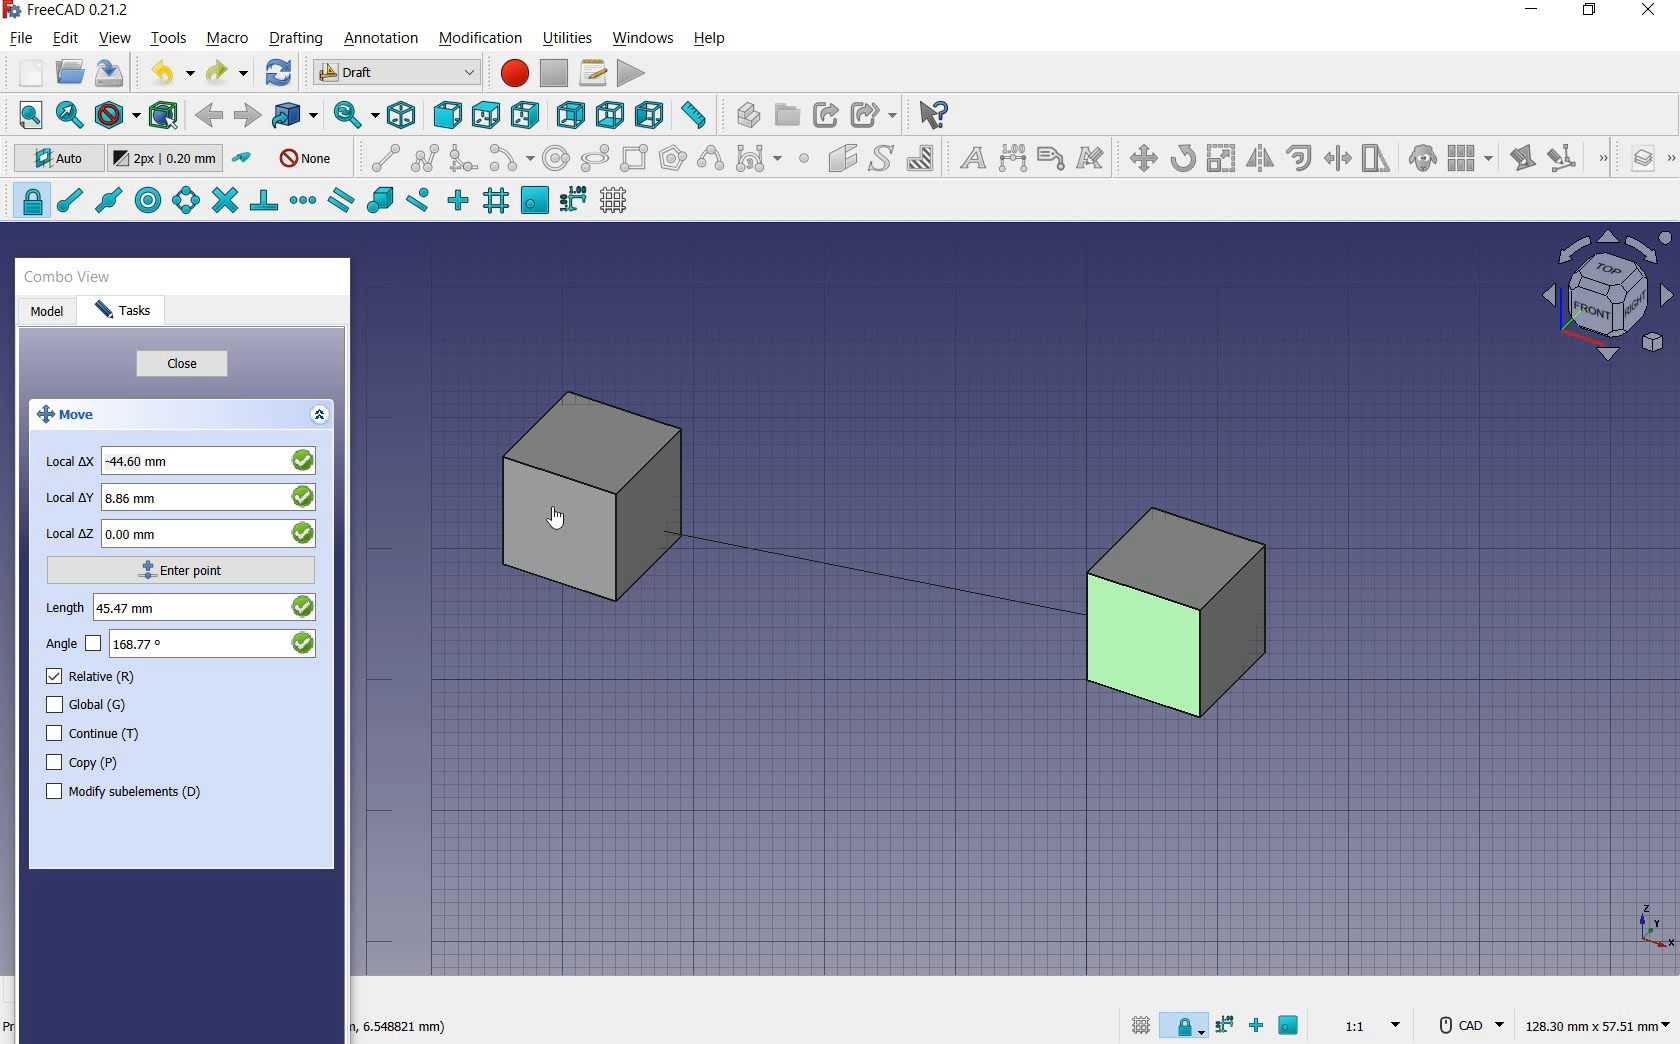 The width and height of the screenshot is (1680, 1044). I want to click on dimension, so click(400, 1027).